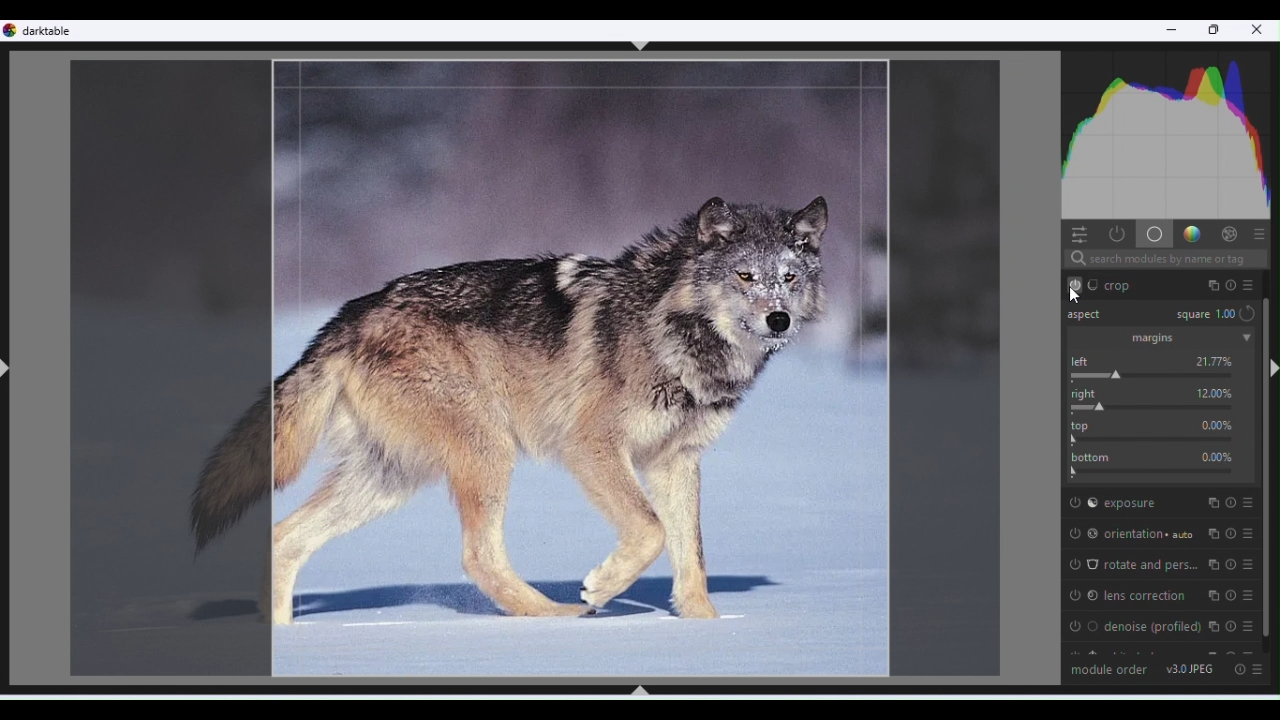 The width and height of the screenshot is (1280, 720). What do you see at coordinates (1084, 424) in the screenshot?
I see `top` at bounding box center [1084, 424].